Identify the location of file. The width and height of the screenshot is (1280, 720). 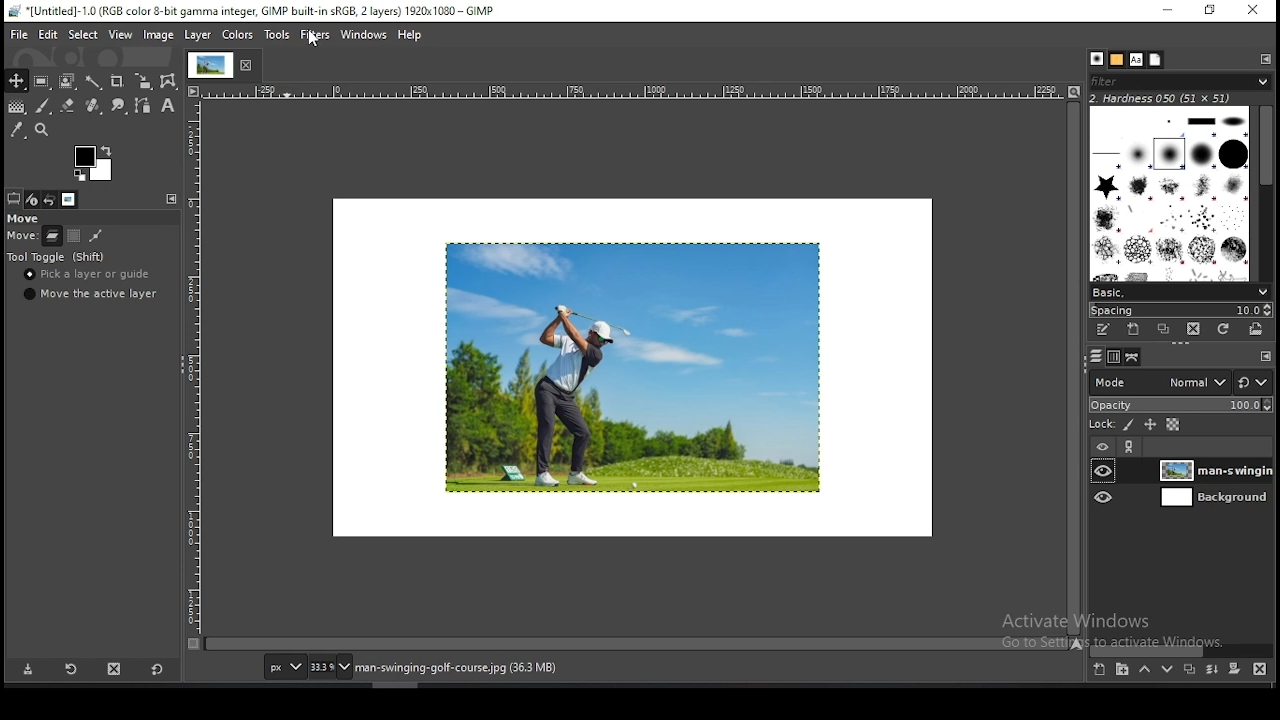
(16, 35).